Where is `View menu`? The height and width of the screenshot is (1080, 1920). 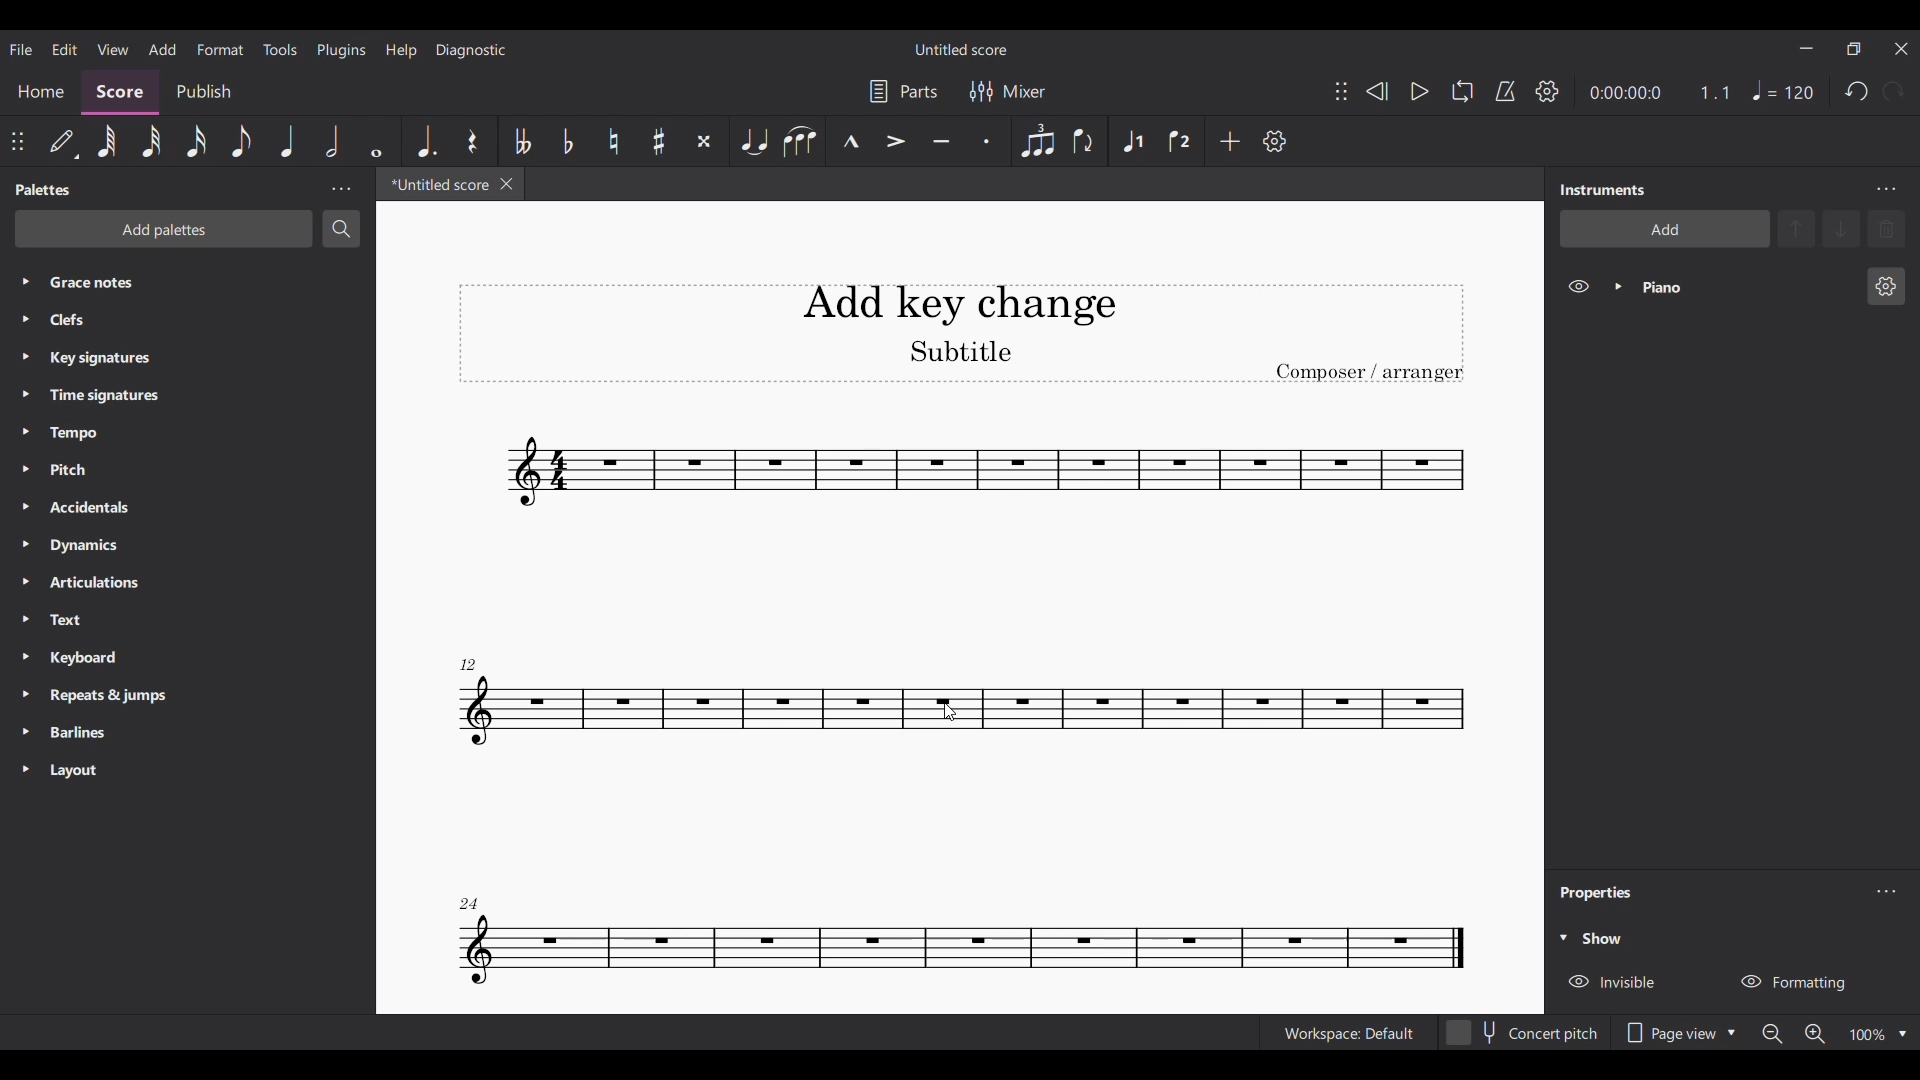
View menu is located at coordinates (112, 48).